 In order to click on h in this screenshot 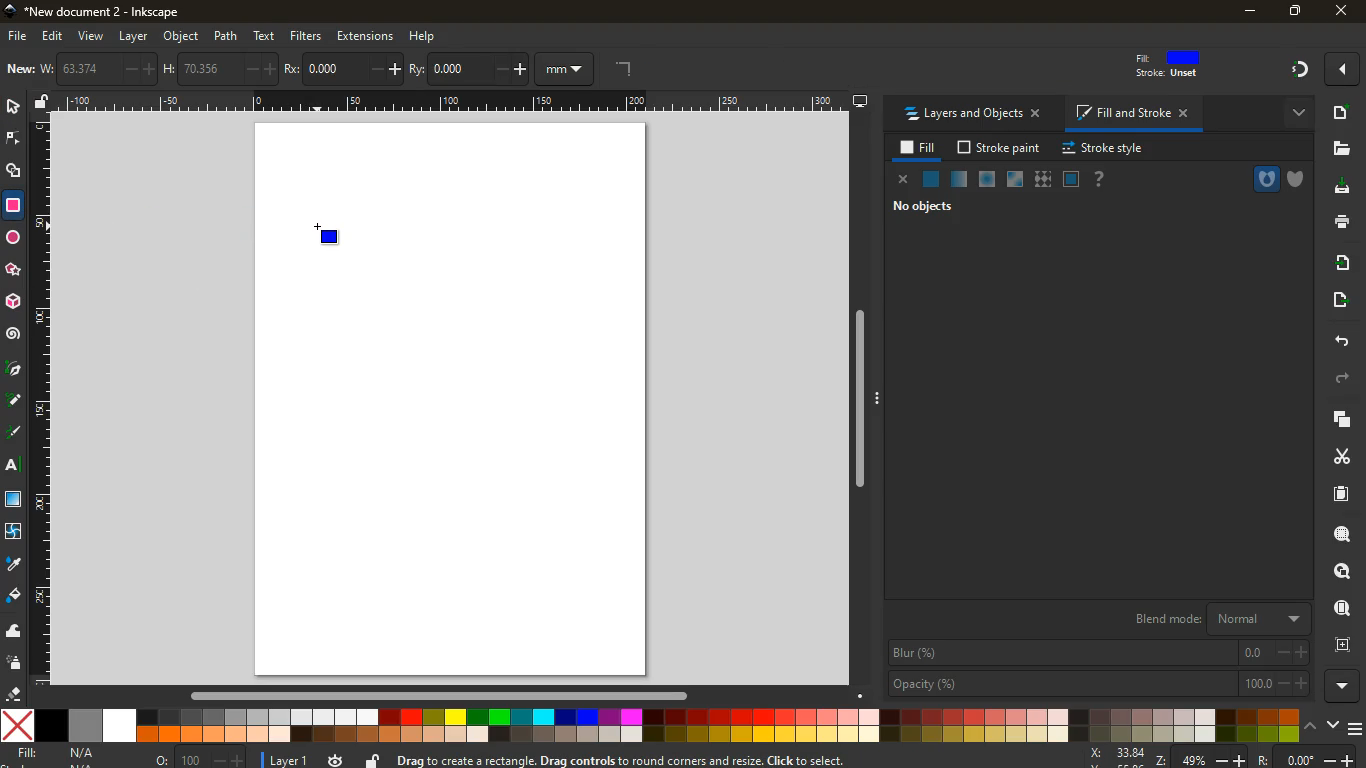, I will do `click(222, 69)`.